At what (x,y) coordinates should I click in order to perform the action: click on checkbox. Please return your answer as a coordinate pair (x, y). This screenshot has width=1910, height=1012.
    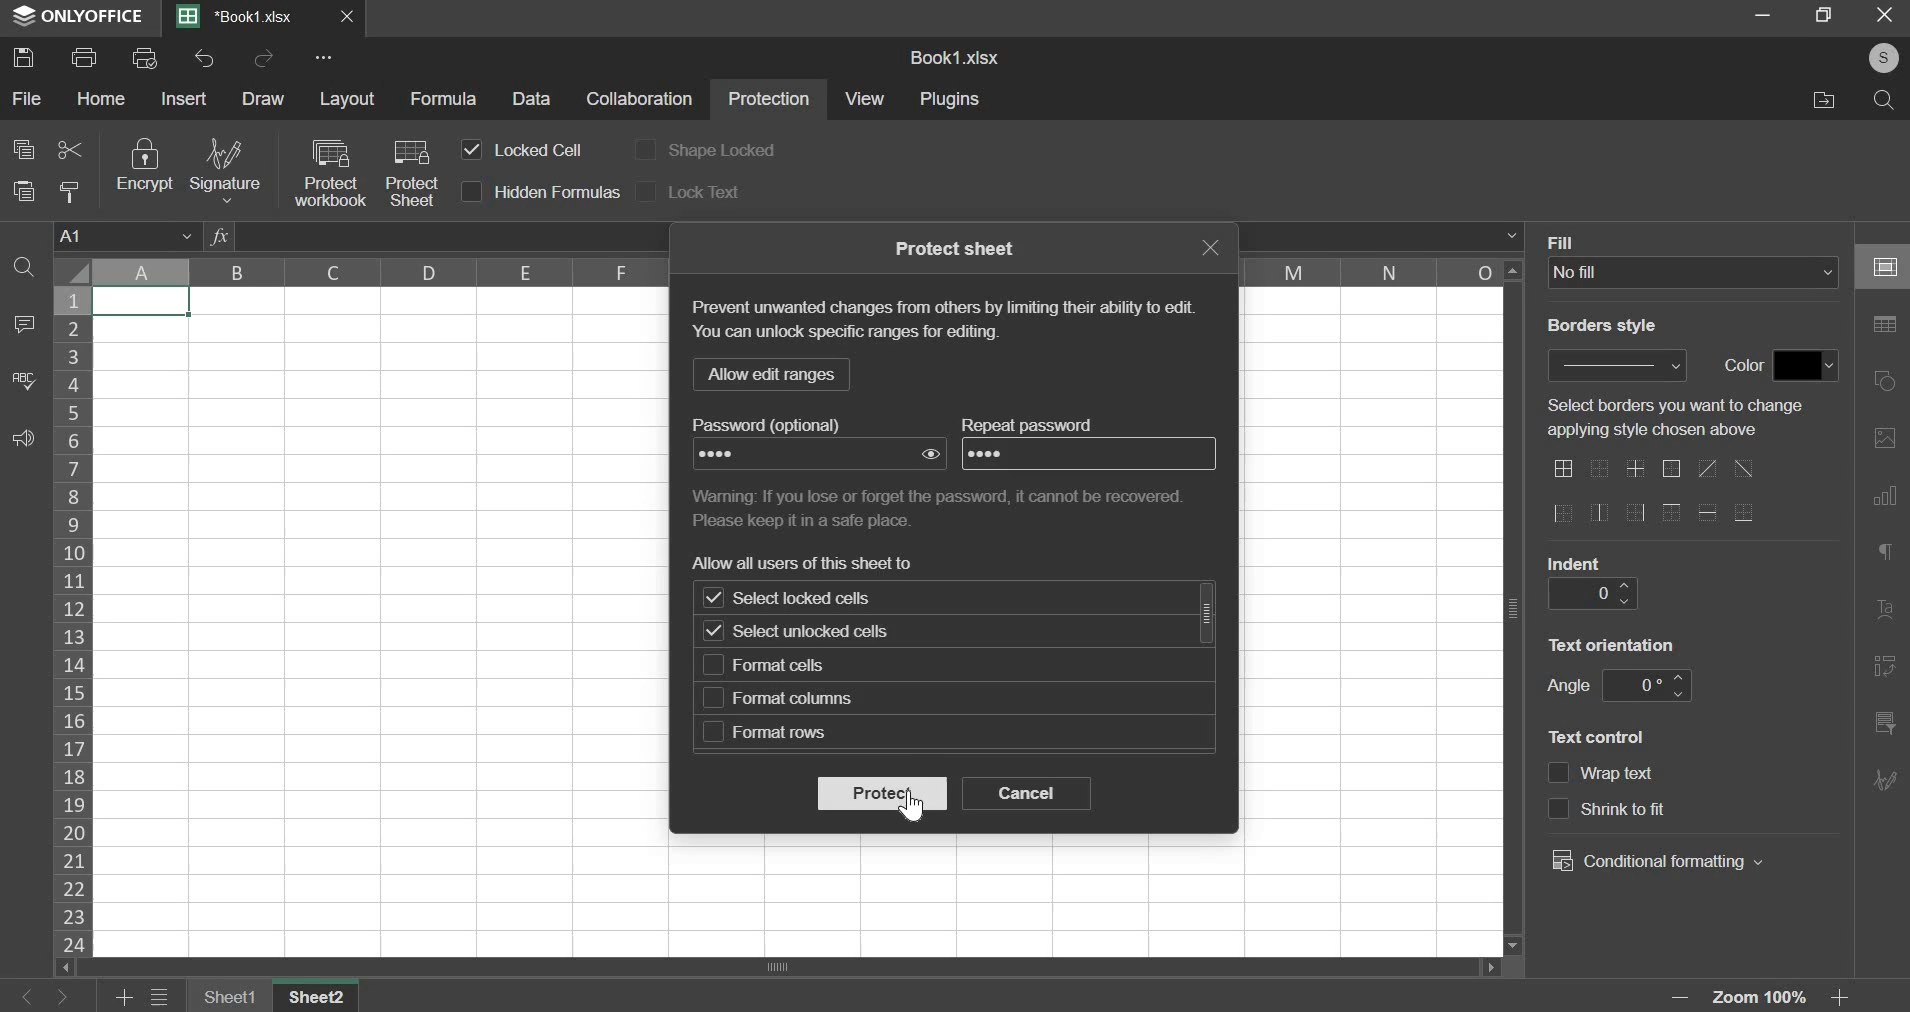
    Looking at the image, I should click on (649, 190).